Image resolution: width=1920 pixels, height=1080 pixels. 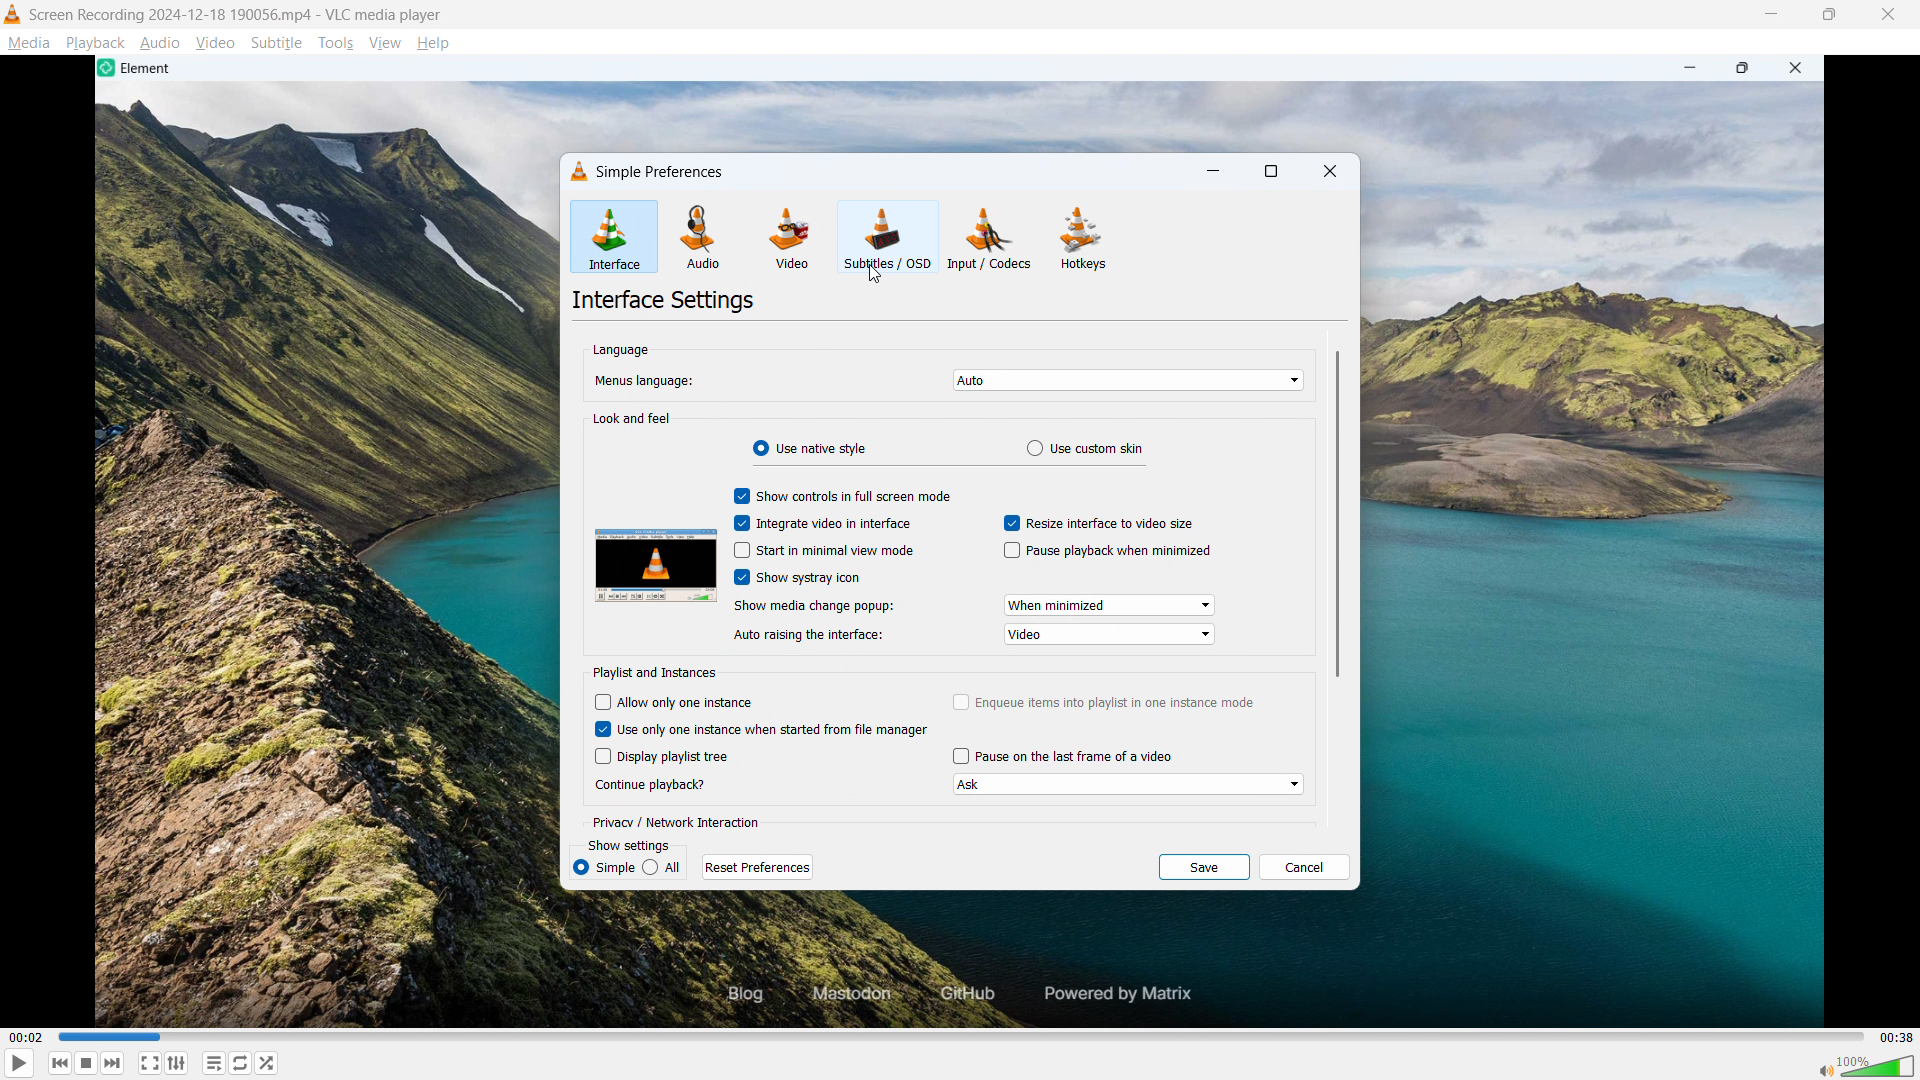 What do you see at coordinates (810, 577) in the screenshot?
I see `Show system tray icon ` at bounding box center [810, 577].